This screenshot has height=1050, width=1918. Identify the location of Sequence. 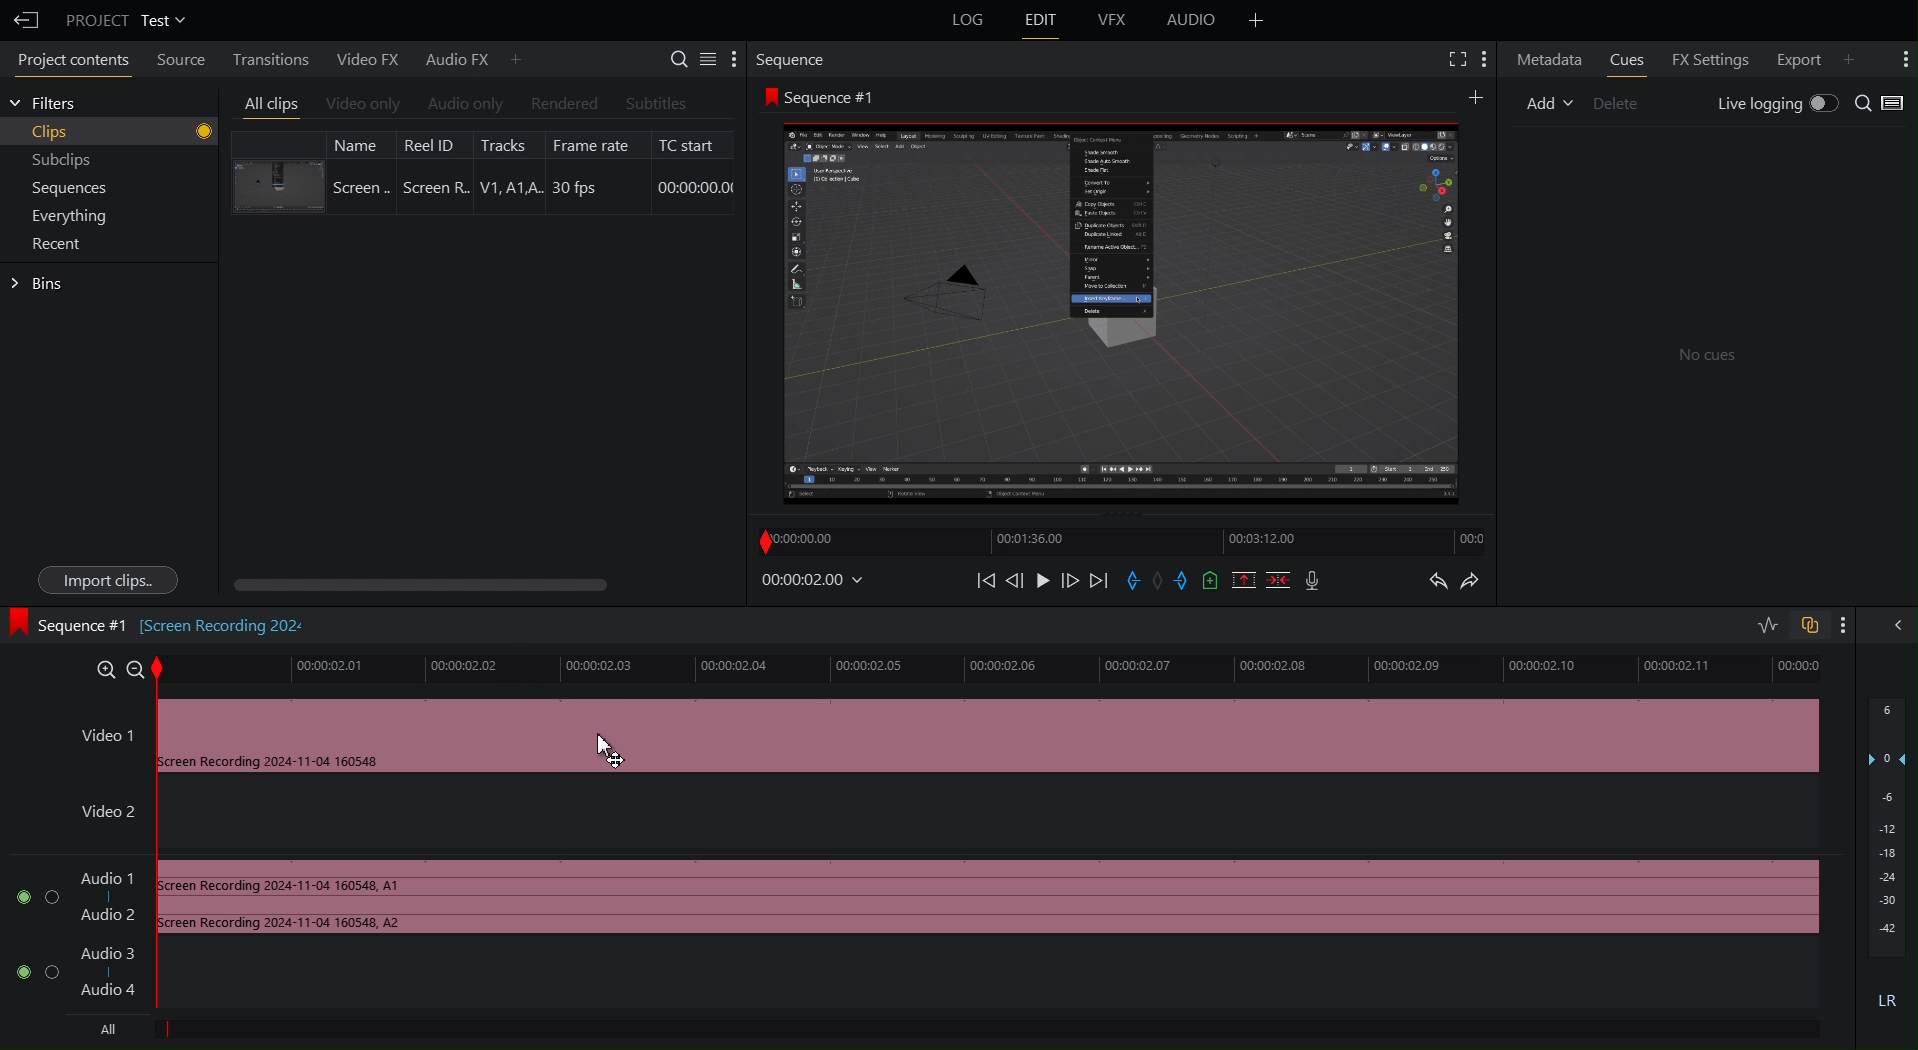
(796, 61).